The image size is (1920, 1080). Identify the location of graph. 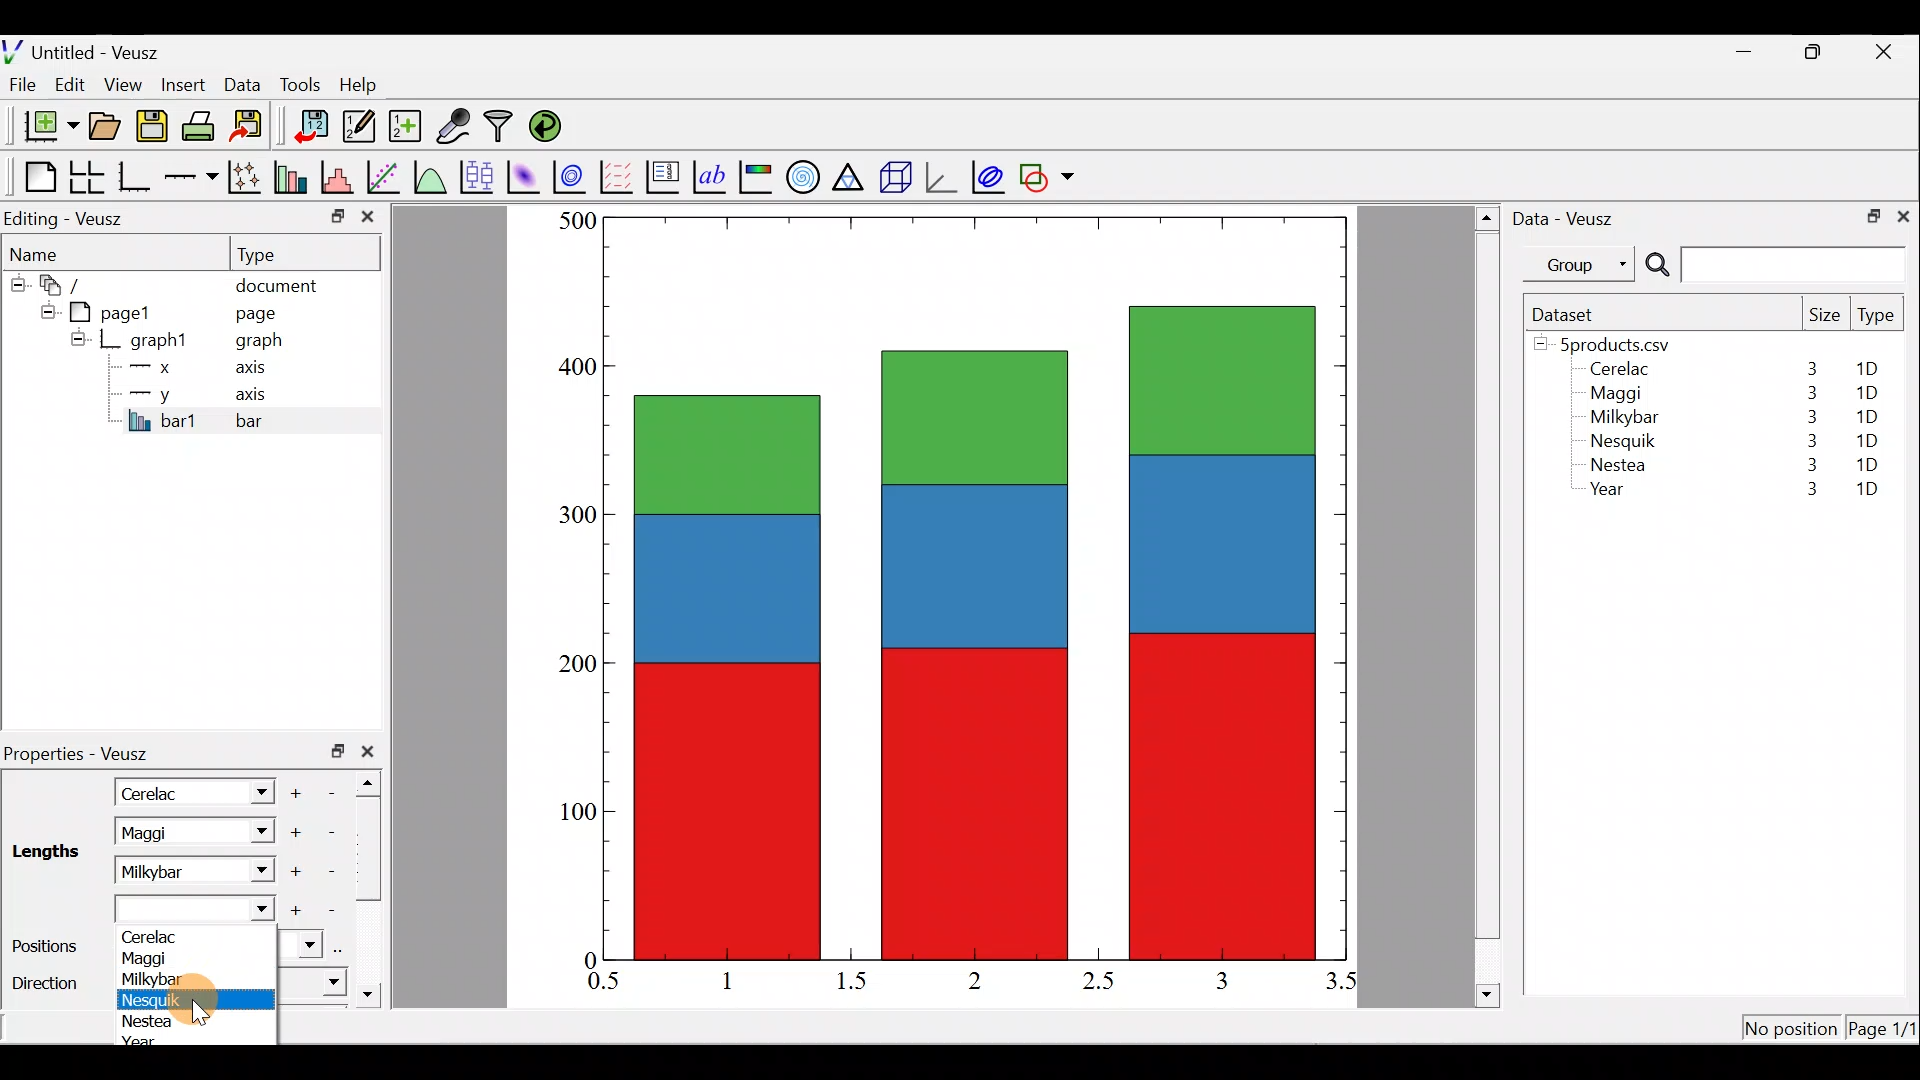
(259, 343).